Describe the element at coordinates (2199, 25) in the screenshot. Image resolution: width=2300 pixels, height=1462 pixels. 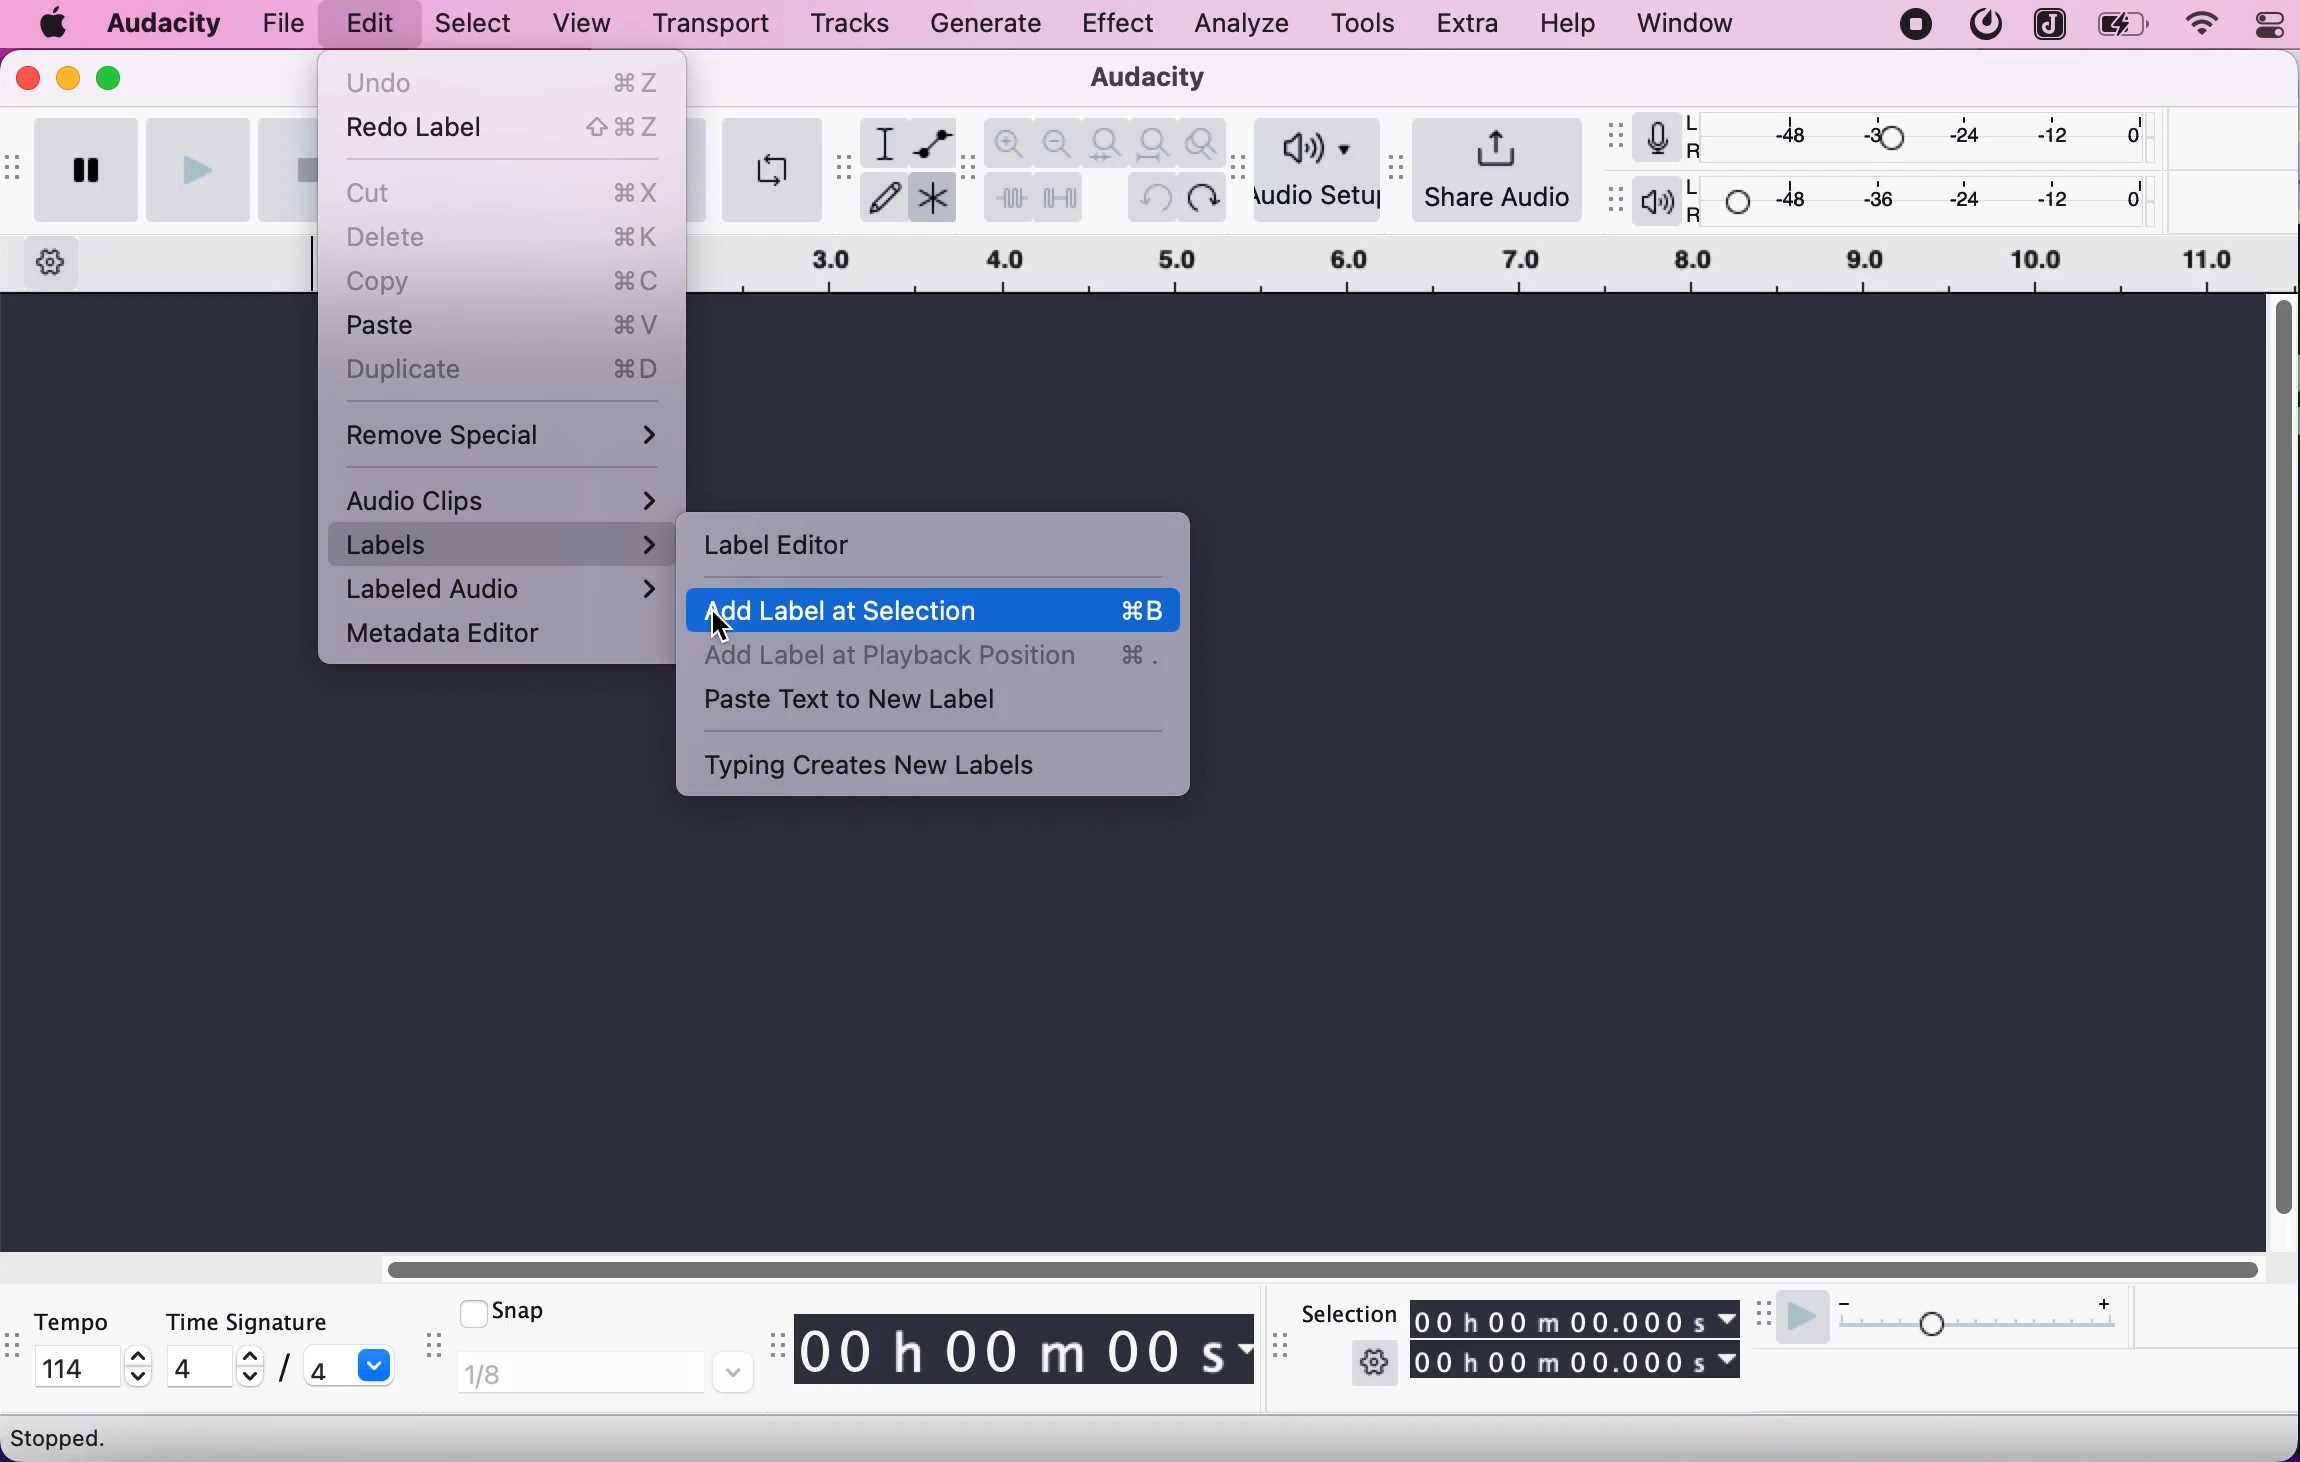
I see `wifi` at that location.